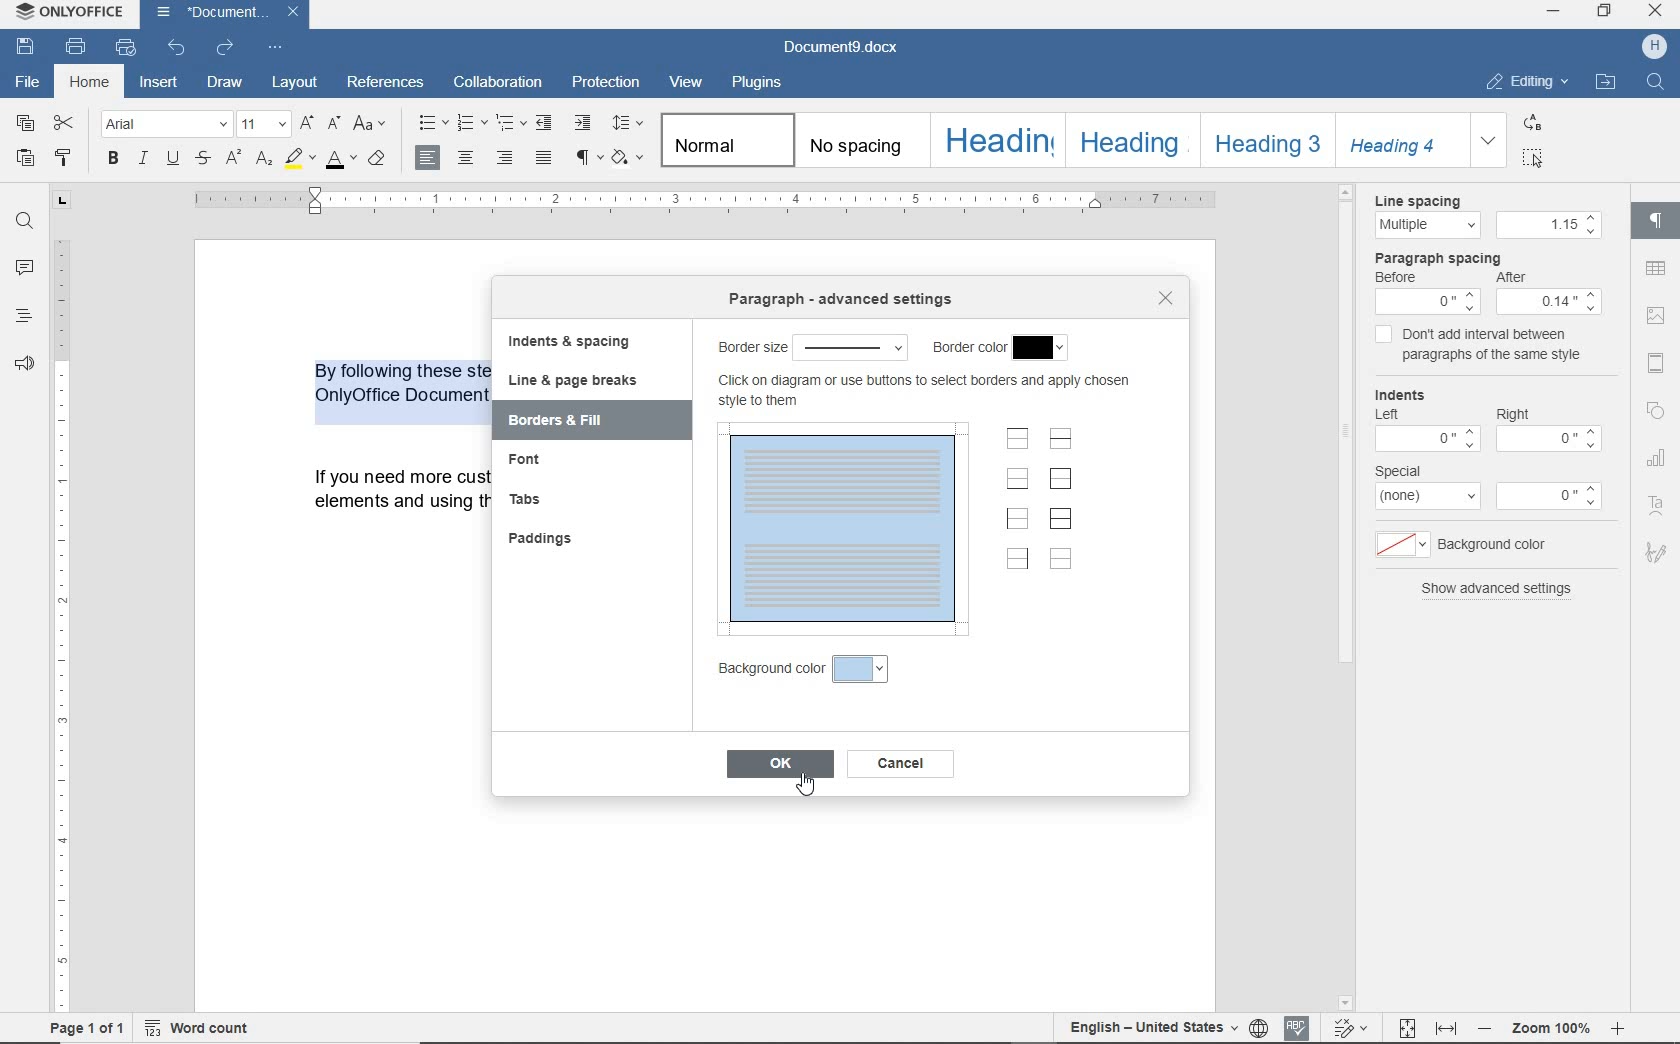 The height and width of the screenshot is (1044, 1680). What do you see at coordinates (569, 342) in the screenshot?
I see `indents & spacing` at bounding box center [569, 342].